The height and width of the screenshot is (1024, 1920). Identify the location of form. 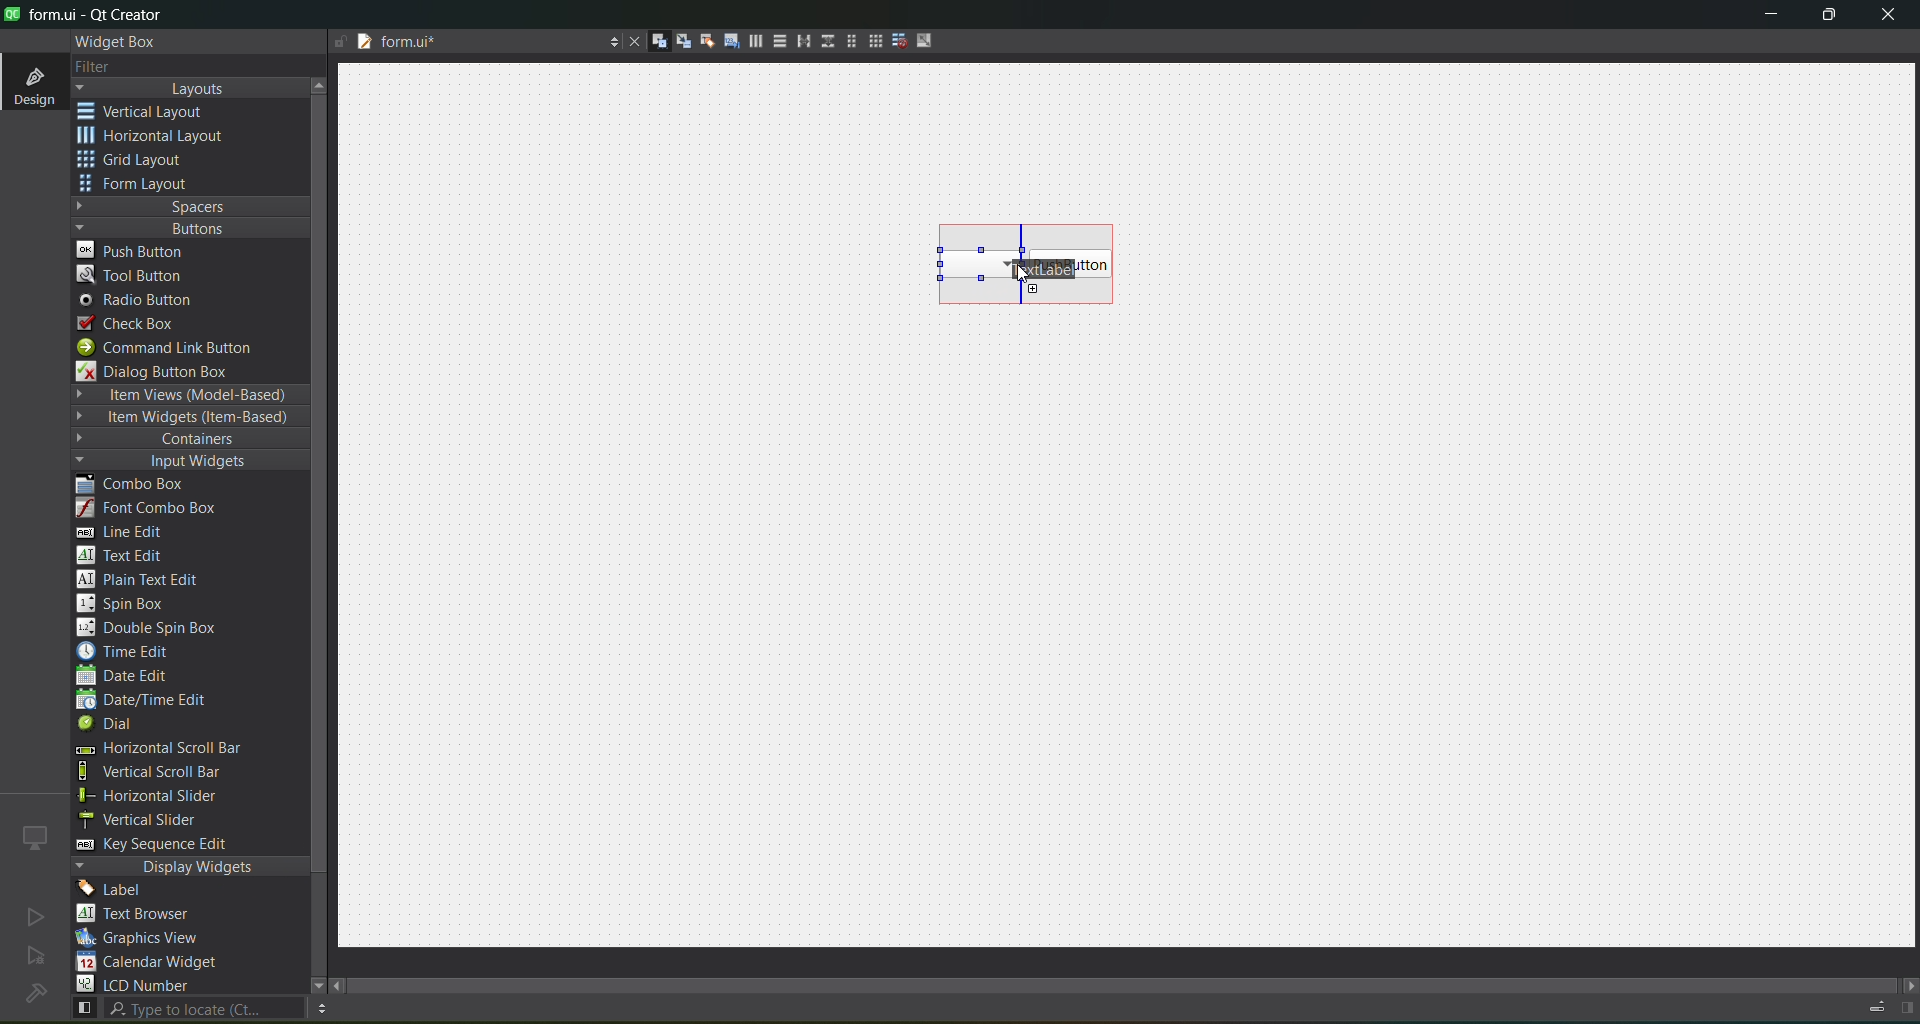
(140, 184).